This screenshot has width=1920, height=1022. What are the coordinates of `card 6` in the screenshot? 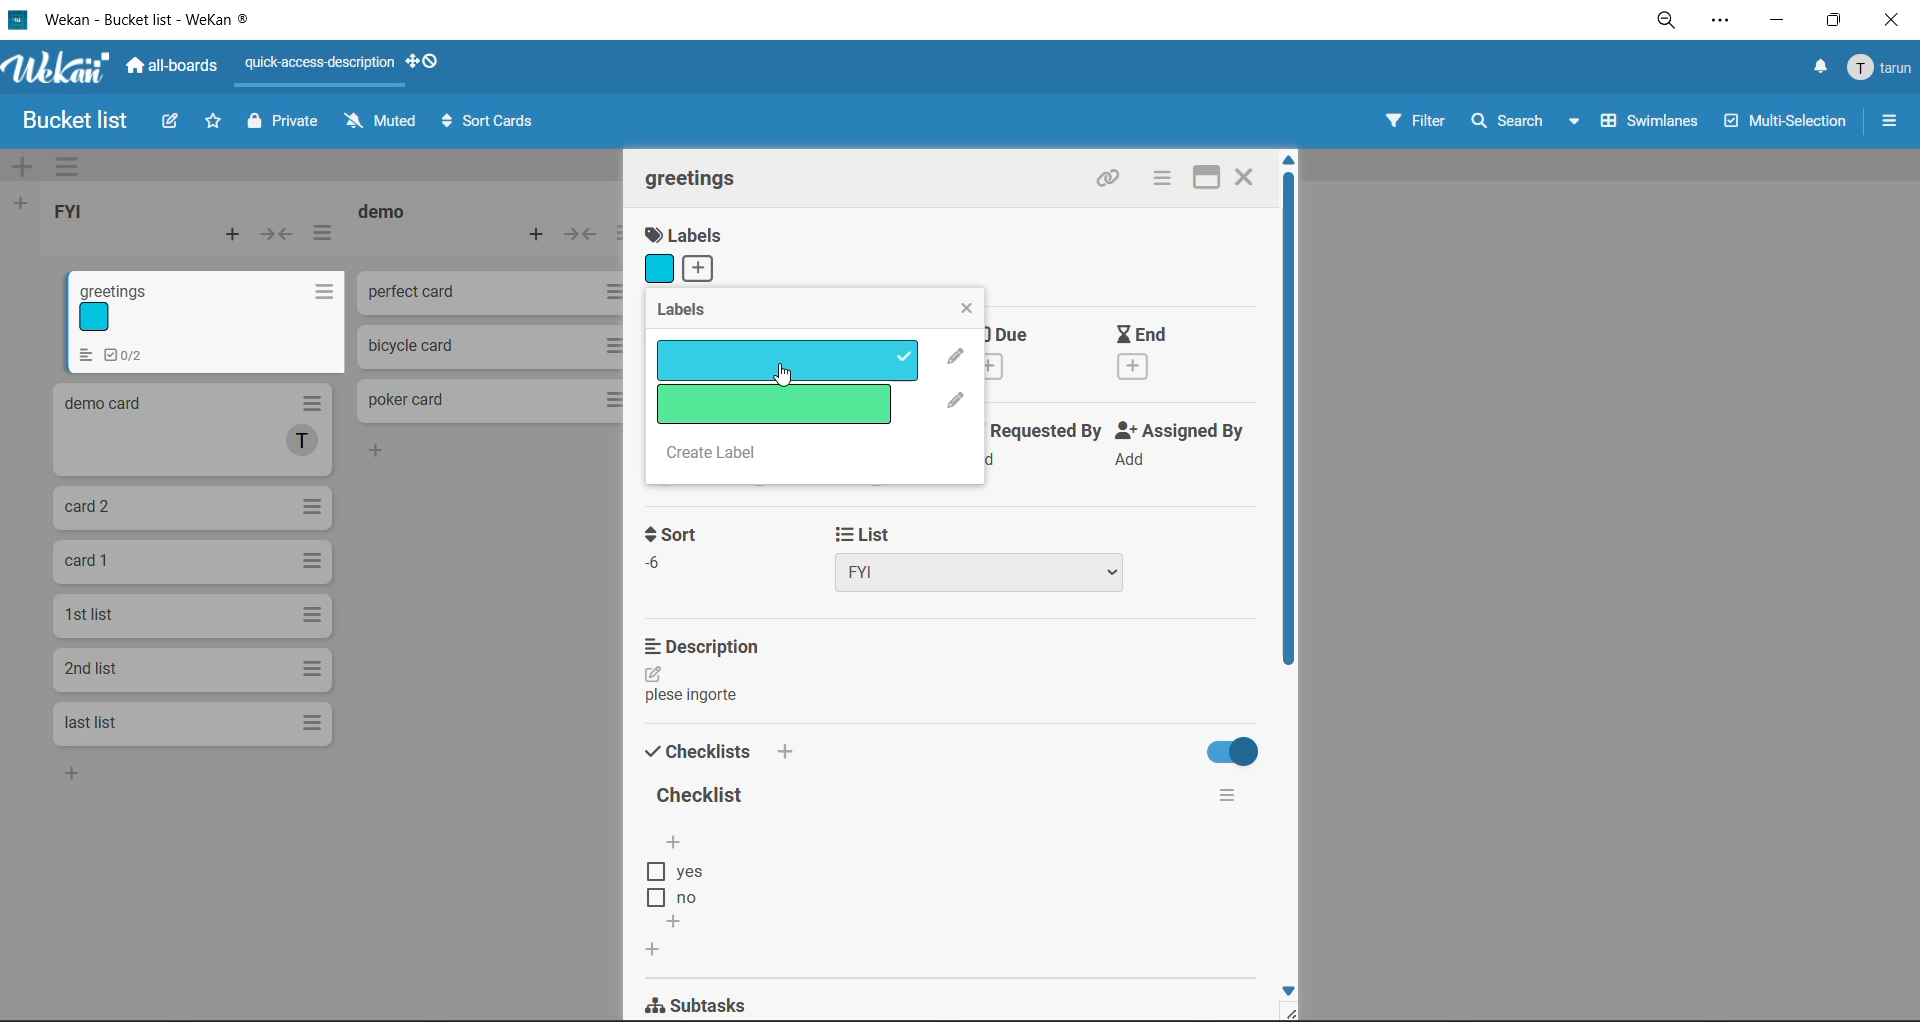 It's located at (189, 667).